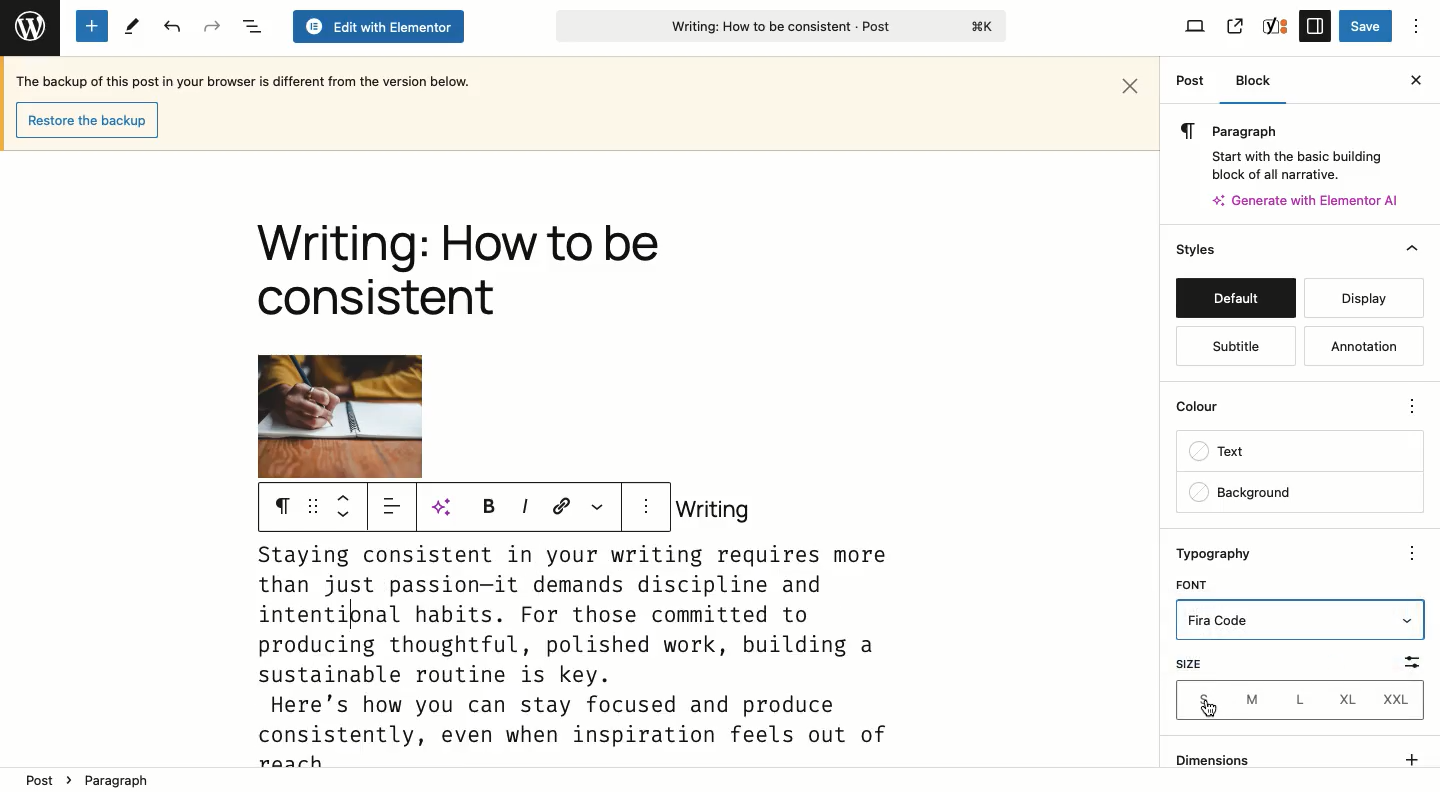  I want to click on Add new block, so click(92, 26).